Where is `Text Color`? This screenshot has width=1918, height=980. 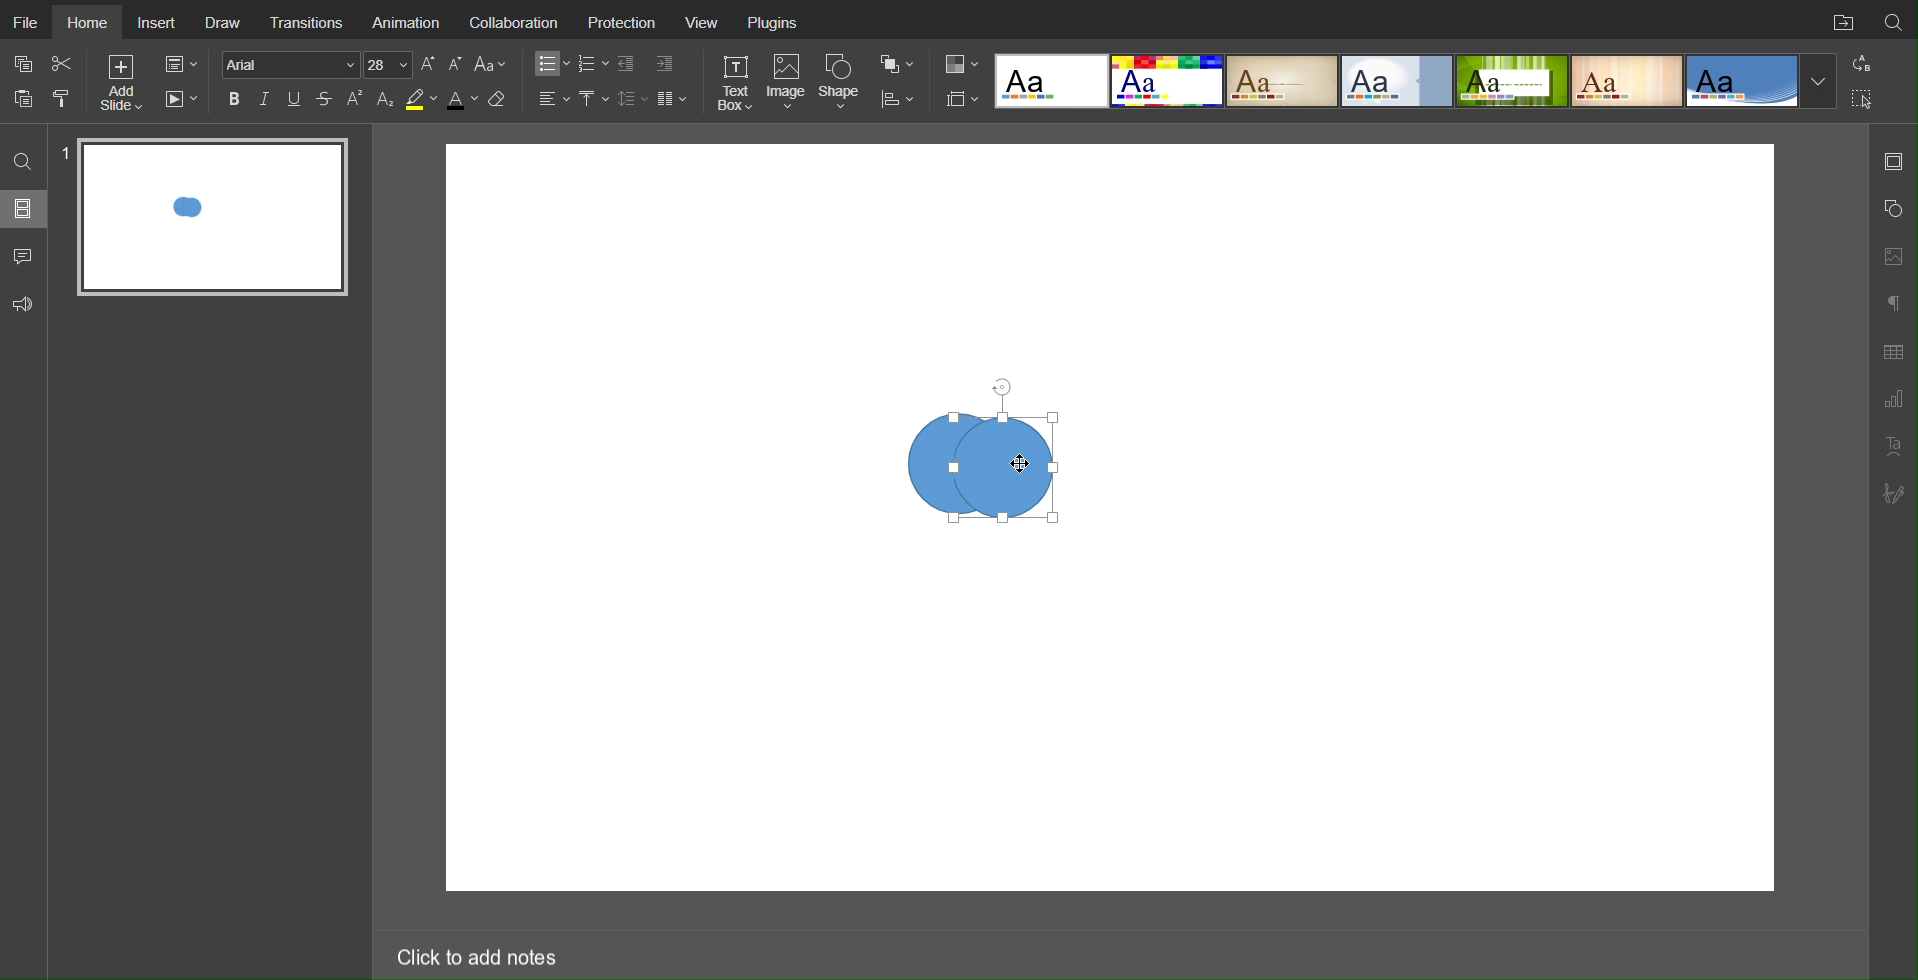
Text Color is located at coordinates (461, 100).